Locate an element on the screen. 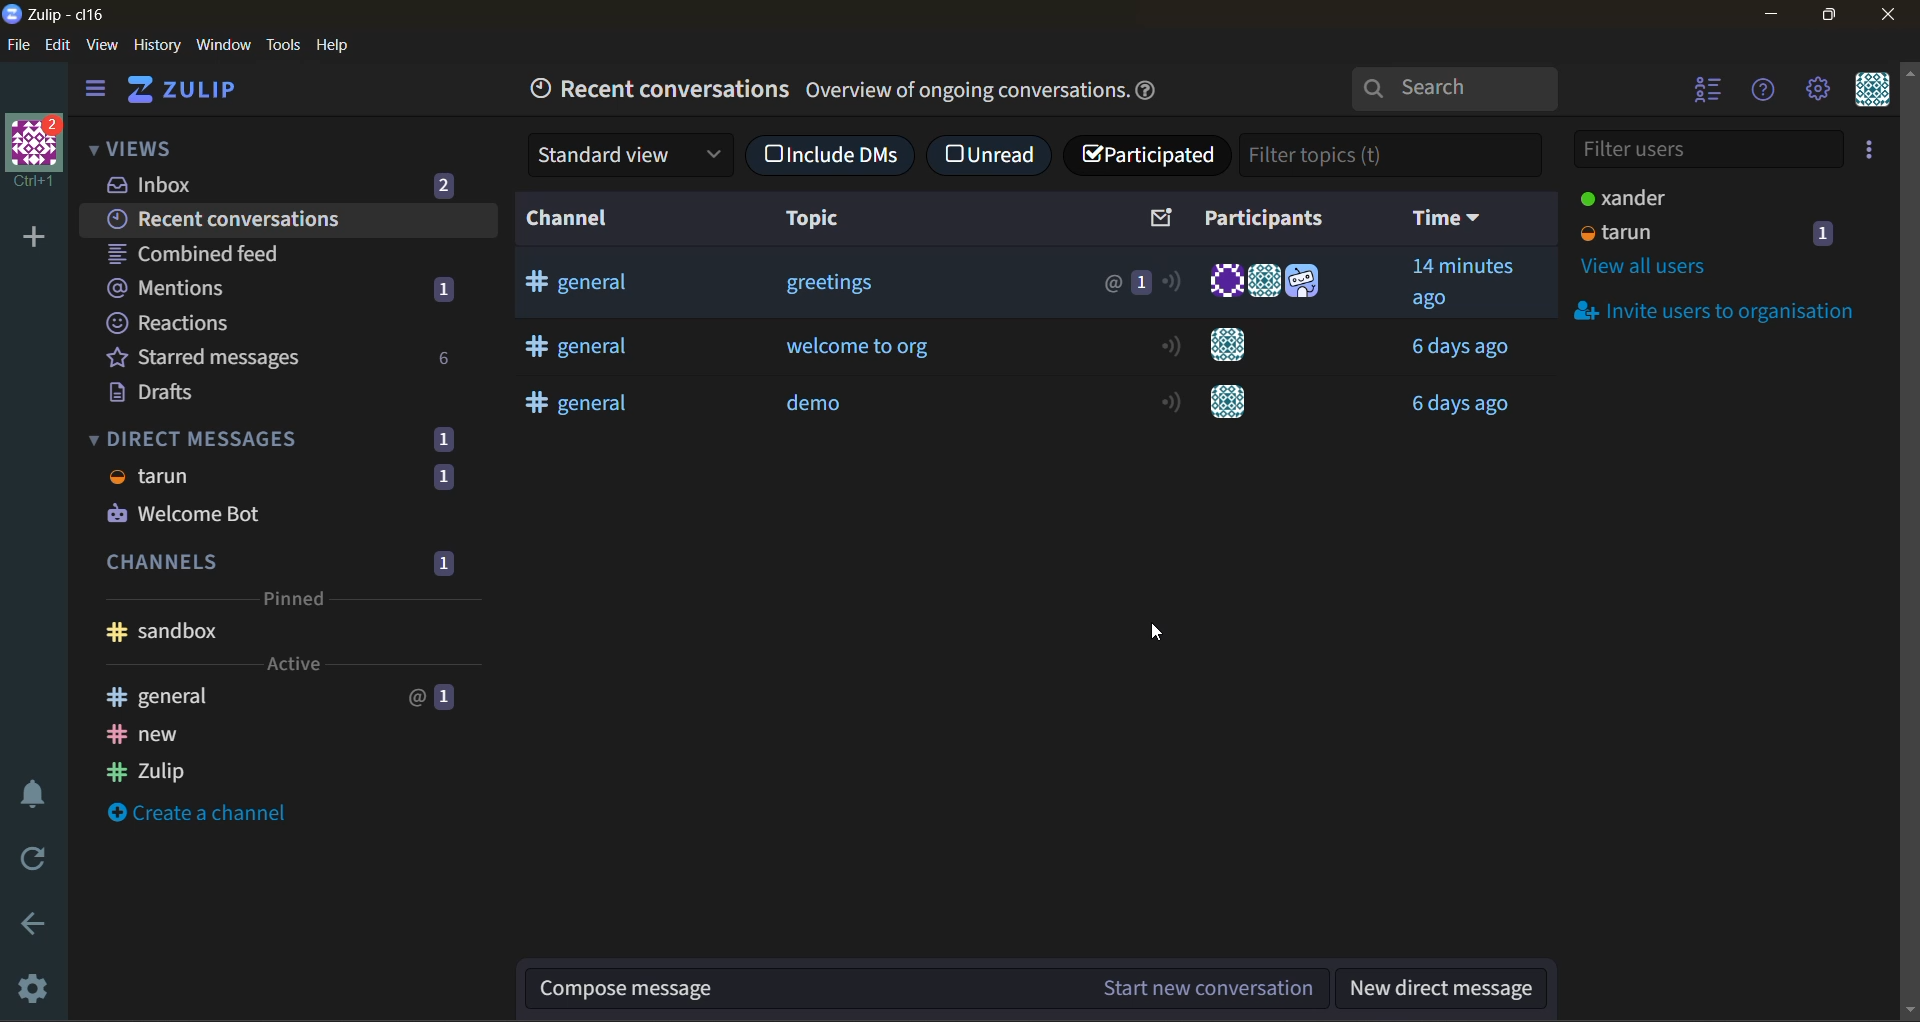 The height and width of the screenshot is (1022, 1920). active status is located at coordinates (1172, 404).